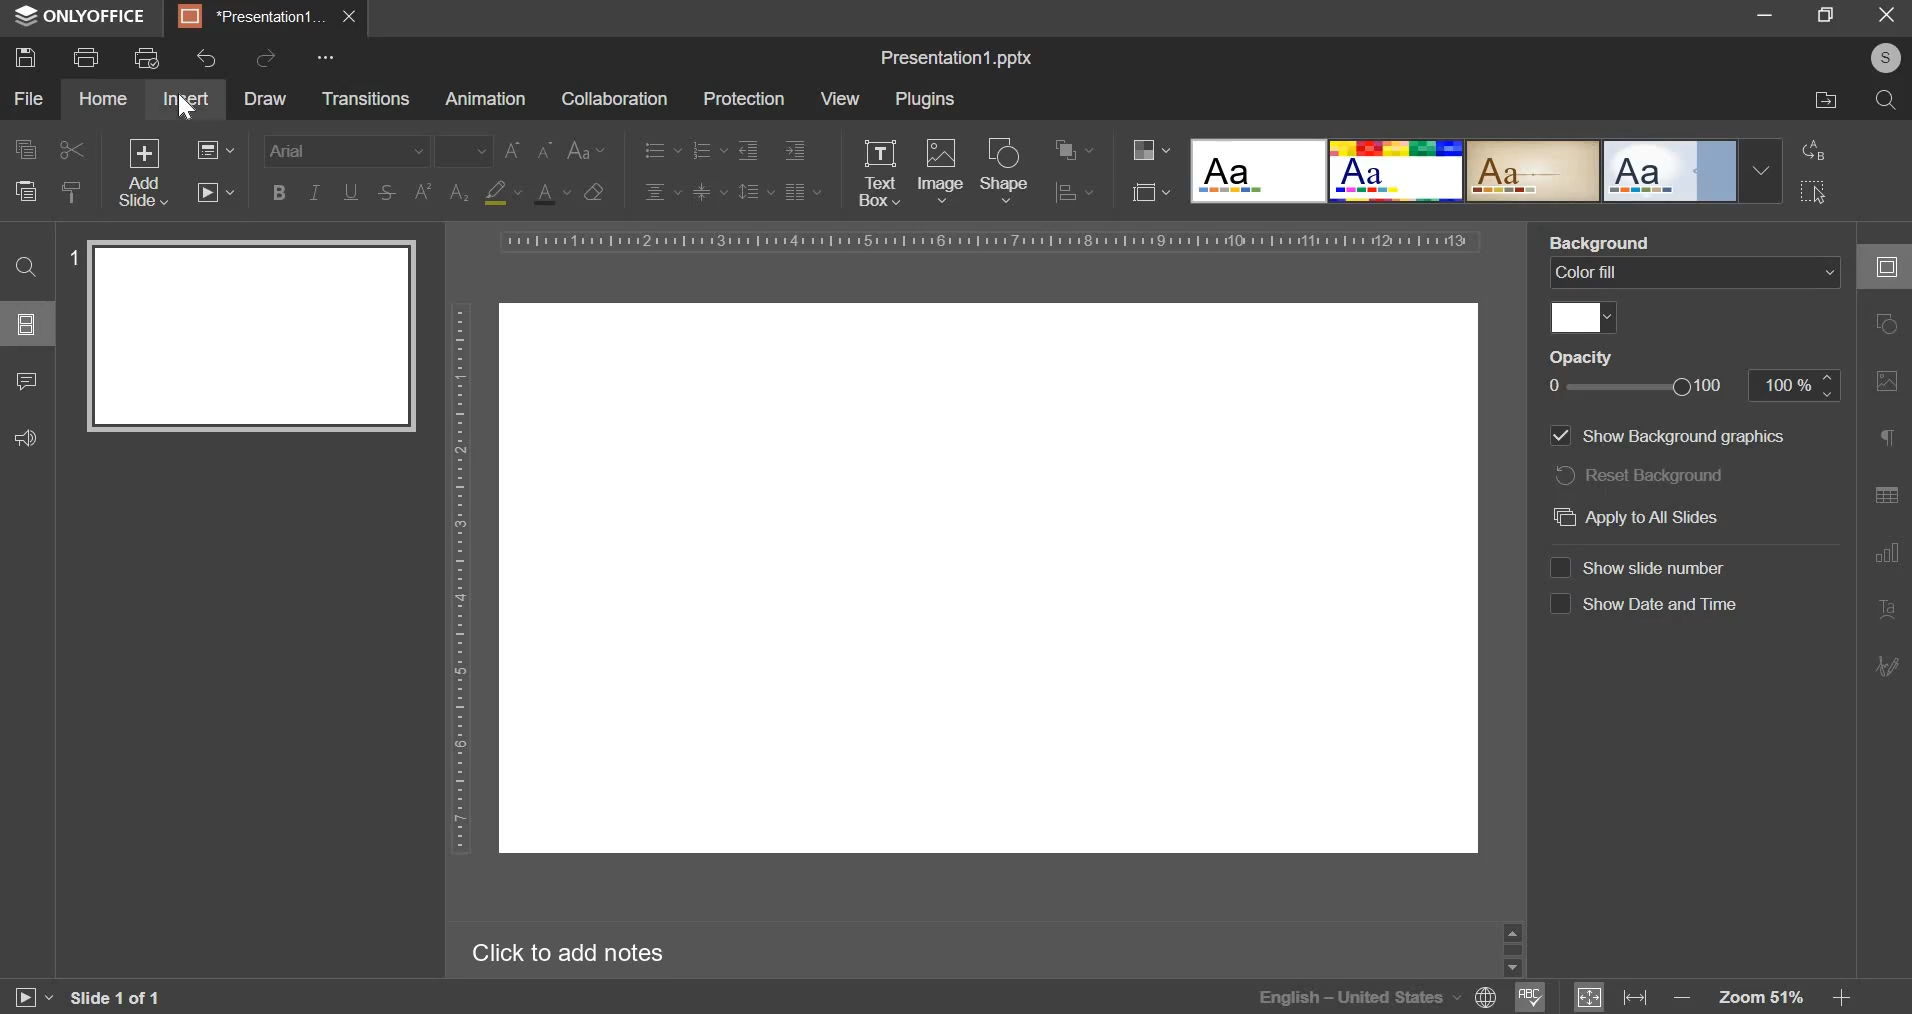 The image size is (1912, 1014). What do you see at coordinates (1074, 193) in the screenshot?
I see `align shape` at bounding box center [1074, 193].